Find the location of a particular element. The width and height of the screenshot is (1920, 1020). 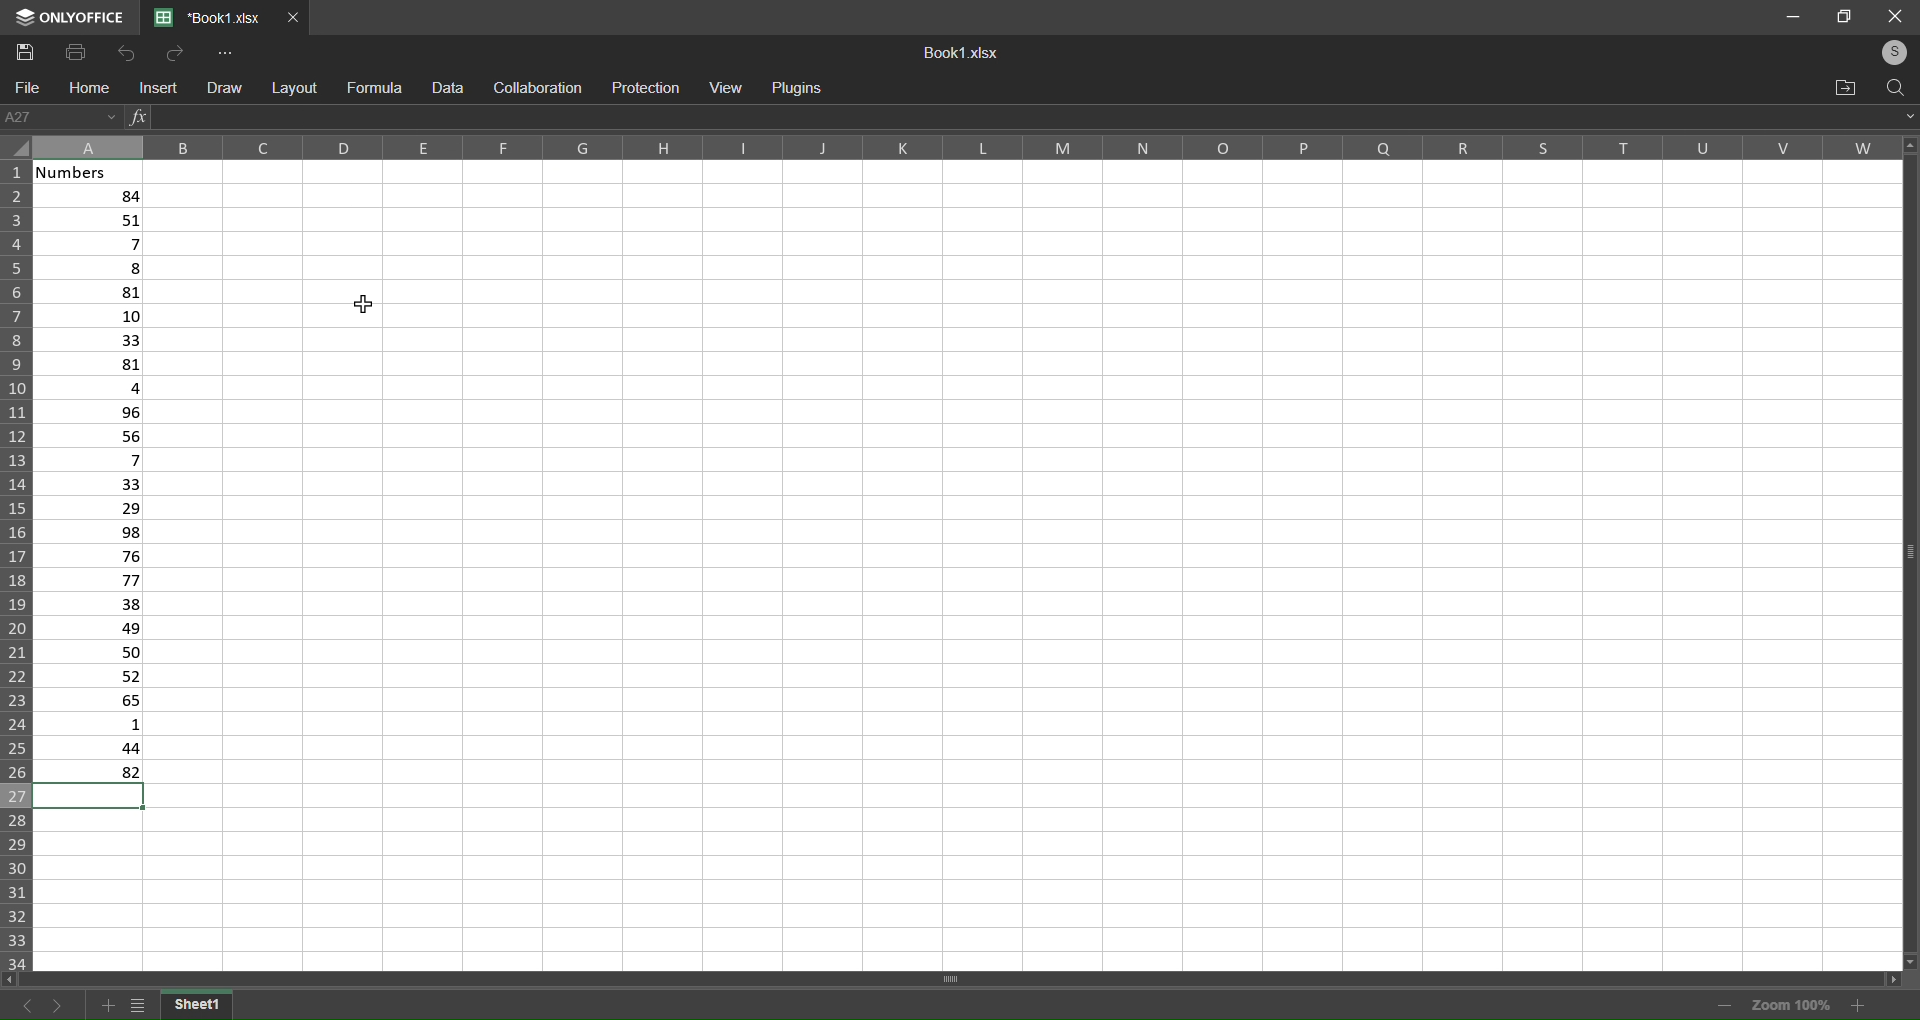

previous is located at coordinates (19, 1002).